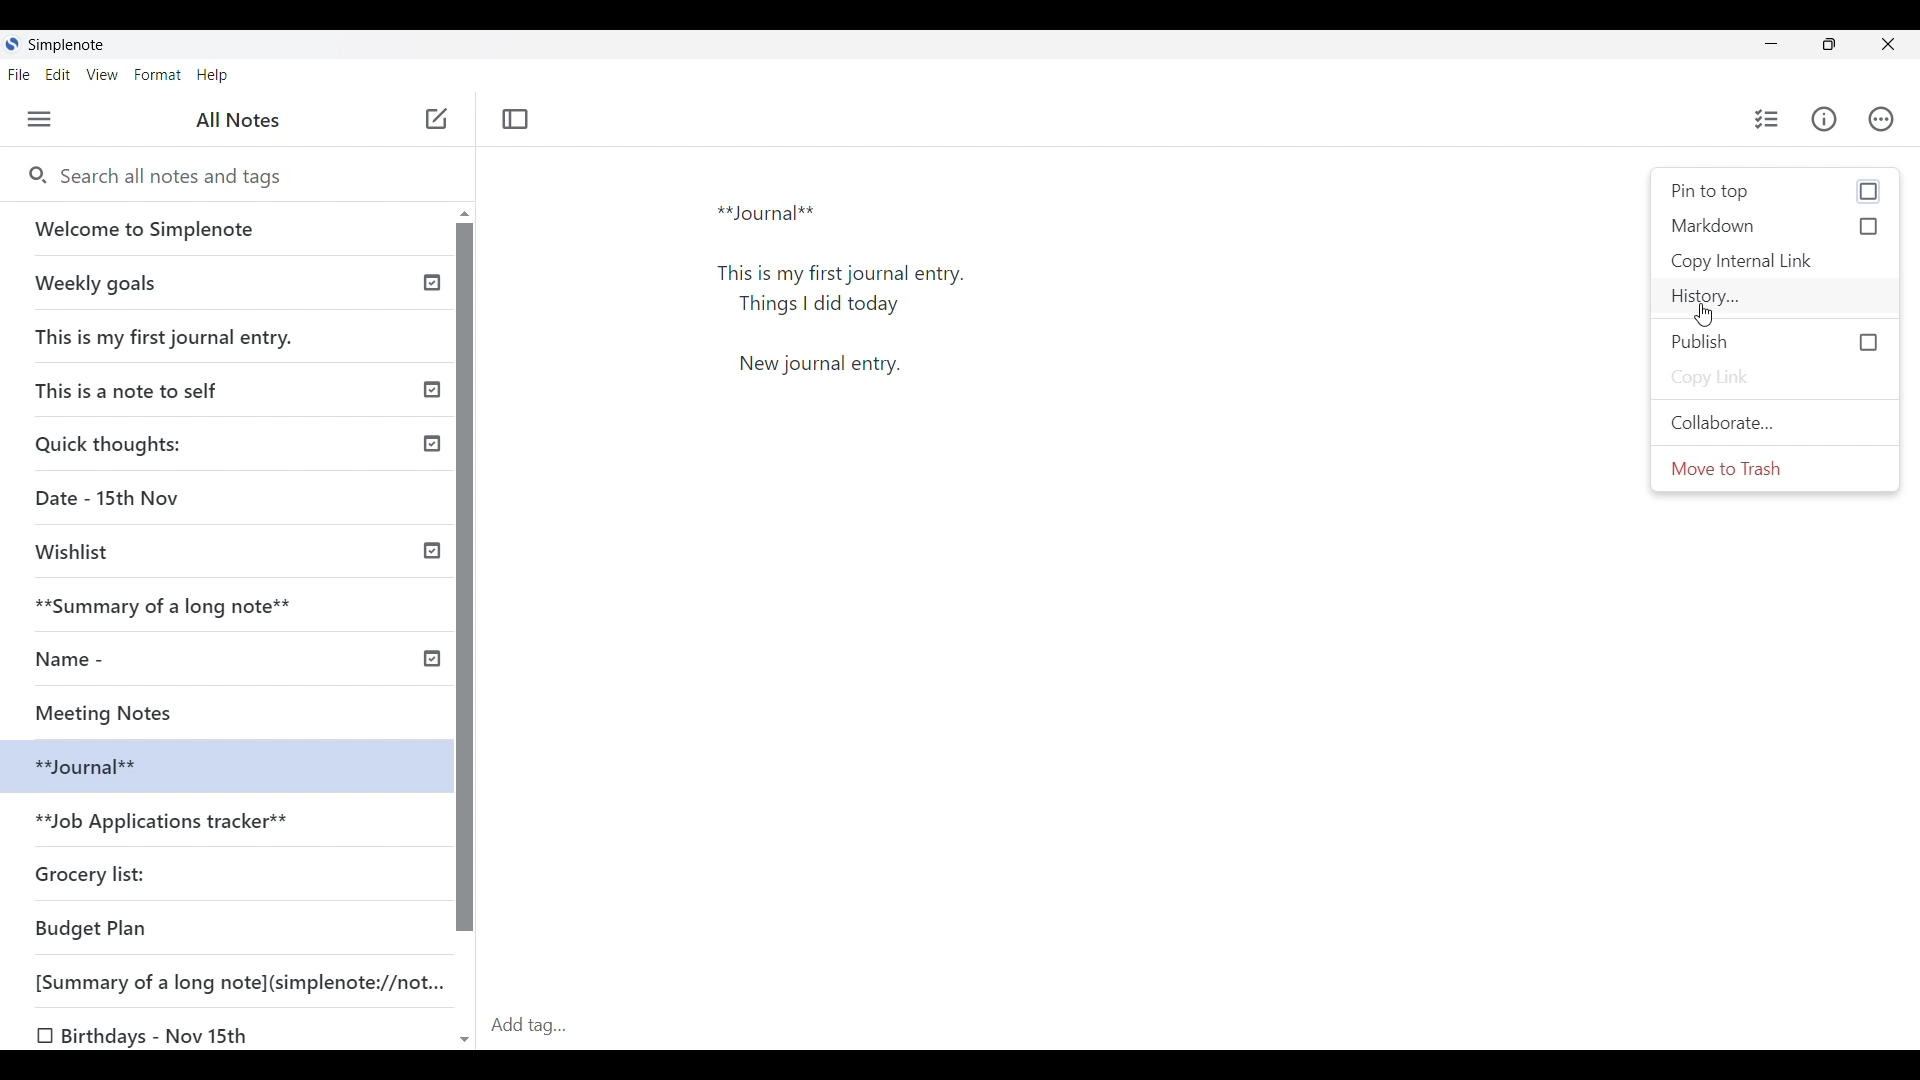 This screenshot has height=1080, width=1920. What do you see at coordinates (177, 605) in the screenshot?
I see `**Summary of a long note**` at bounding box center [177, 605].